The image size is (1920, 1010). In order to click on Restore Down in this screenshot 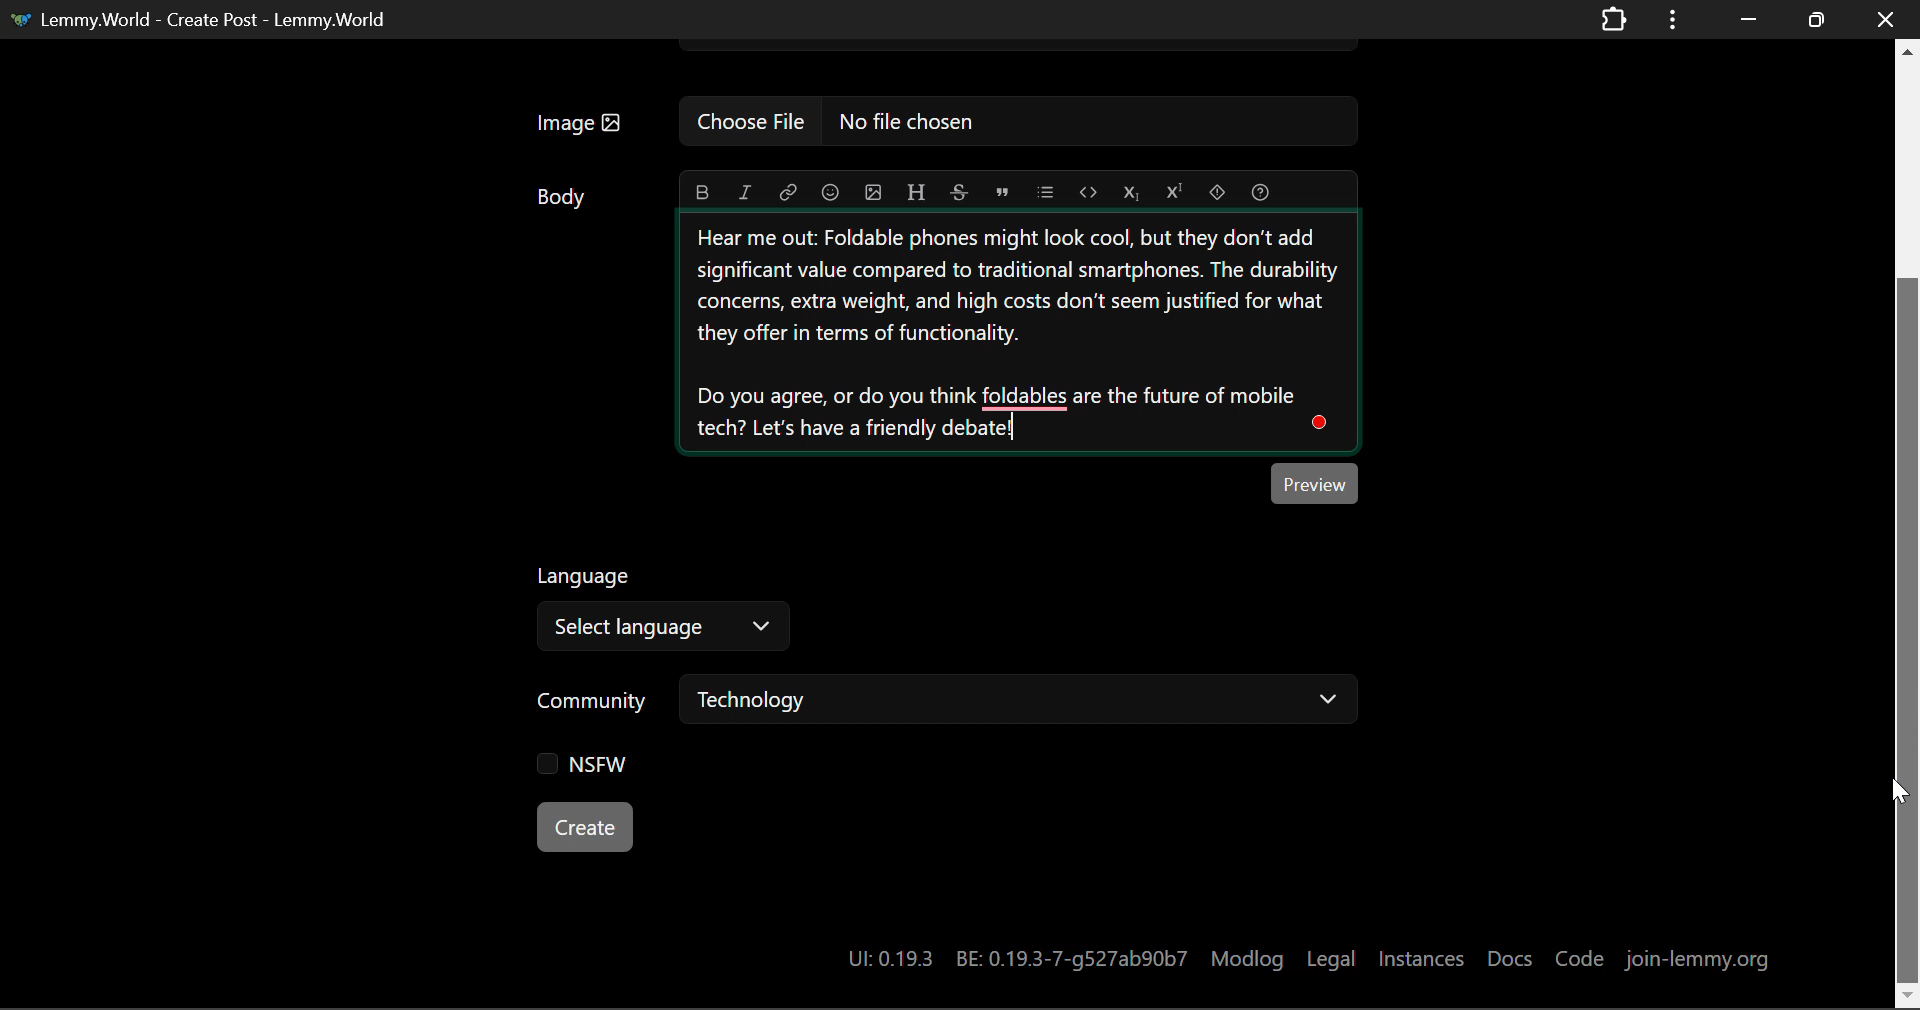, I will do `click(1745, 19)`.